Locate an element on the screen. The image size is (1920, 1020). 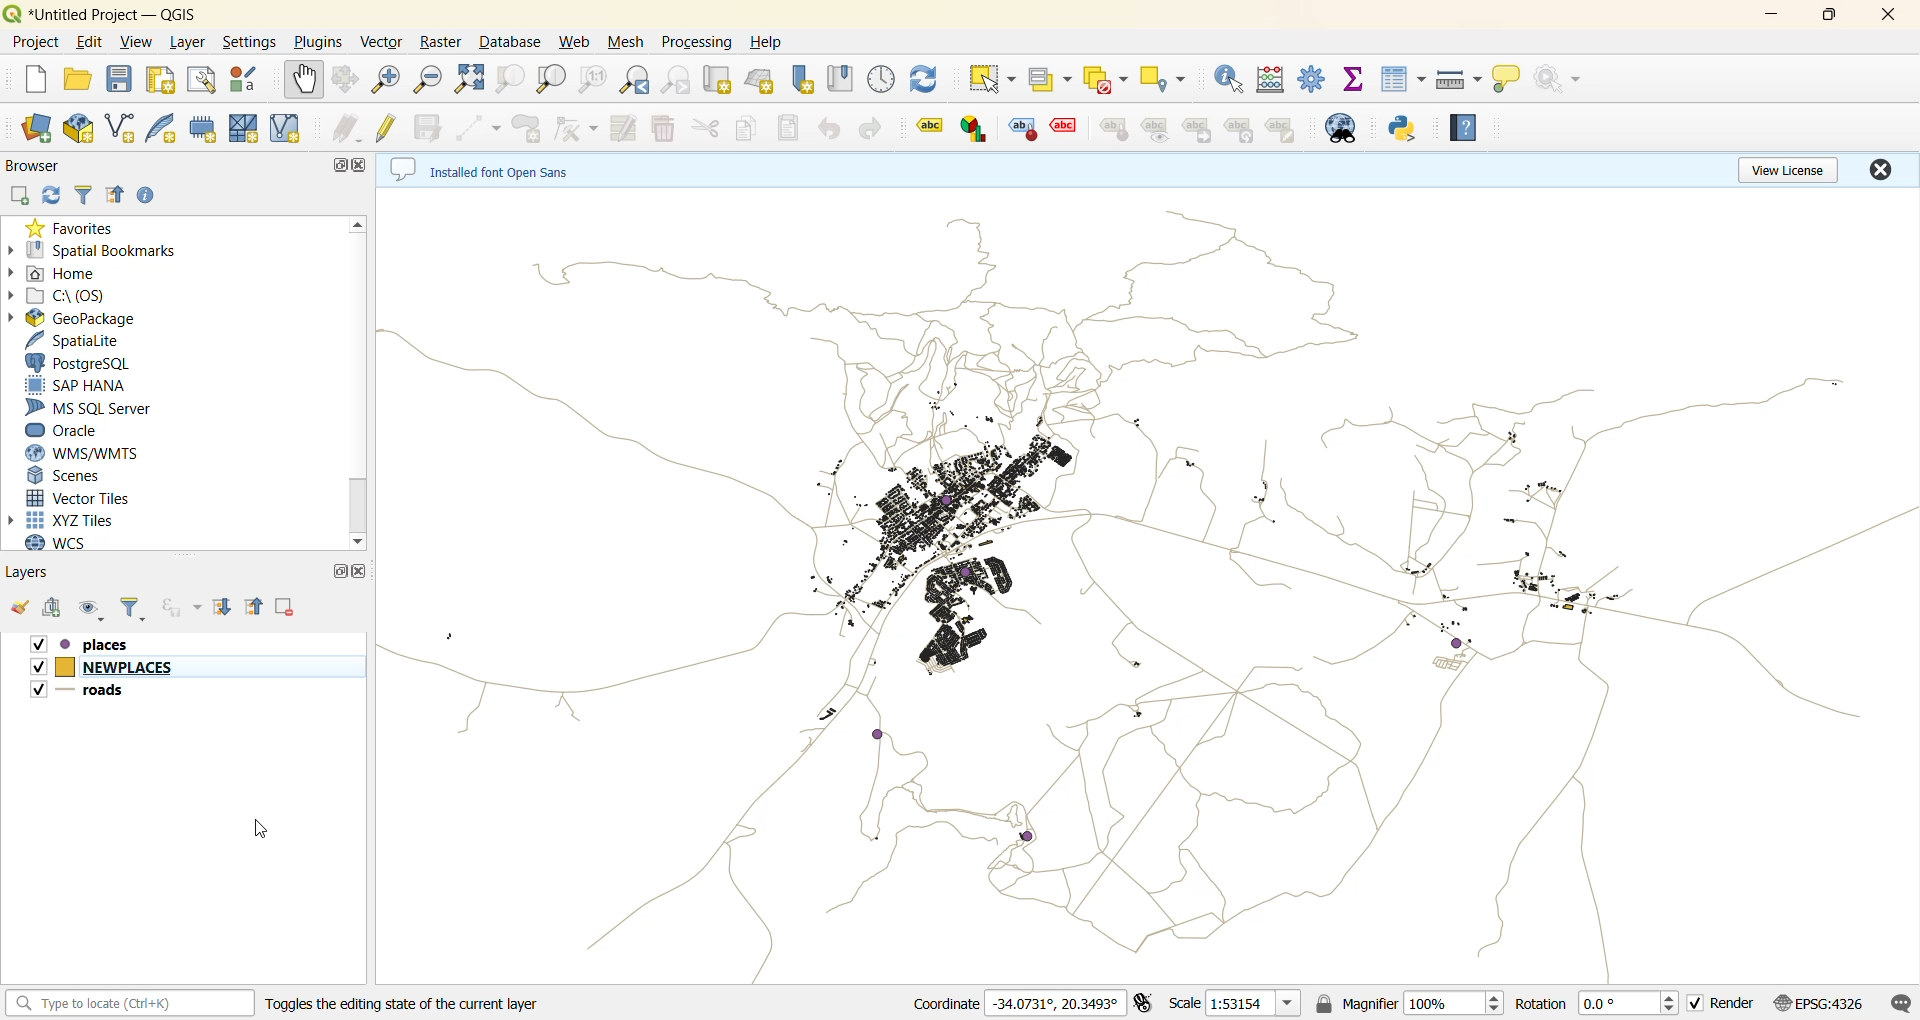
cursor is located at coordinates (261, 825).